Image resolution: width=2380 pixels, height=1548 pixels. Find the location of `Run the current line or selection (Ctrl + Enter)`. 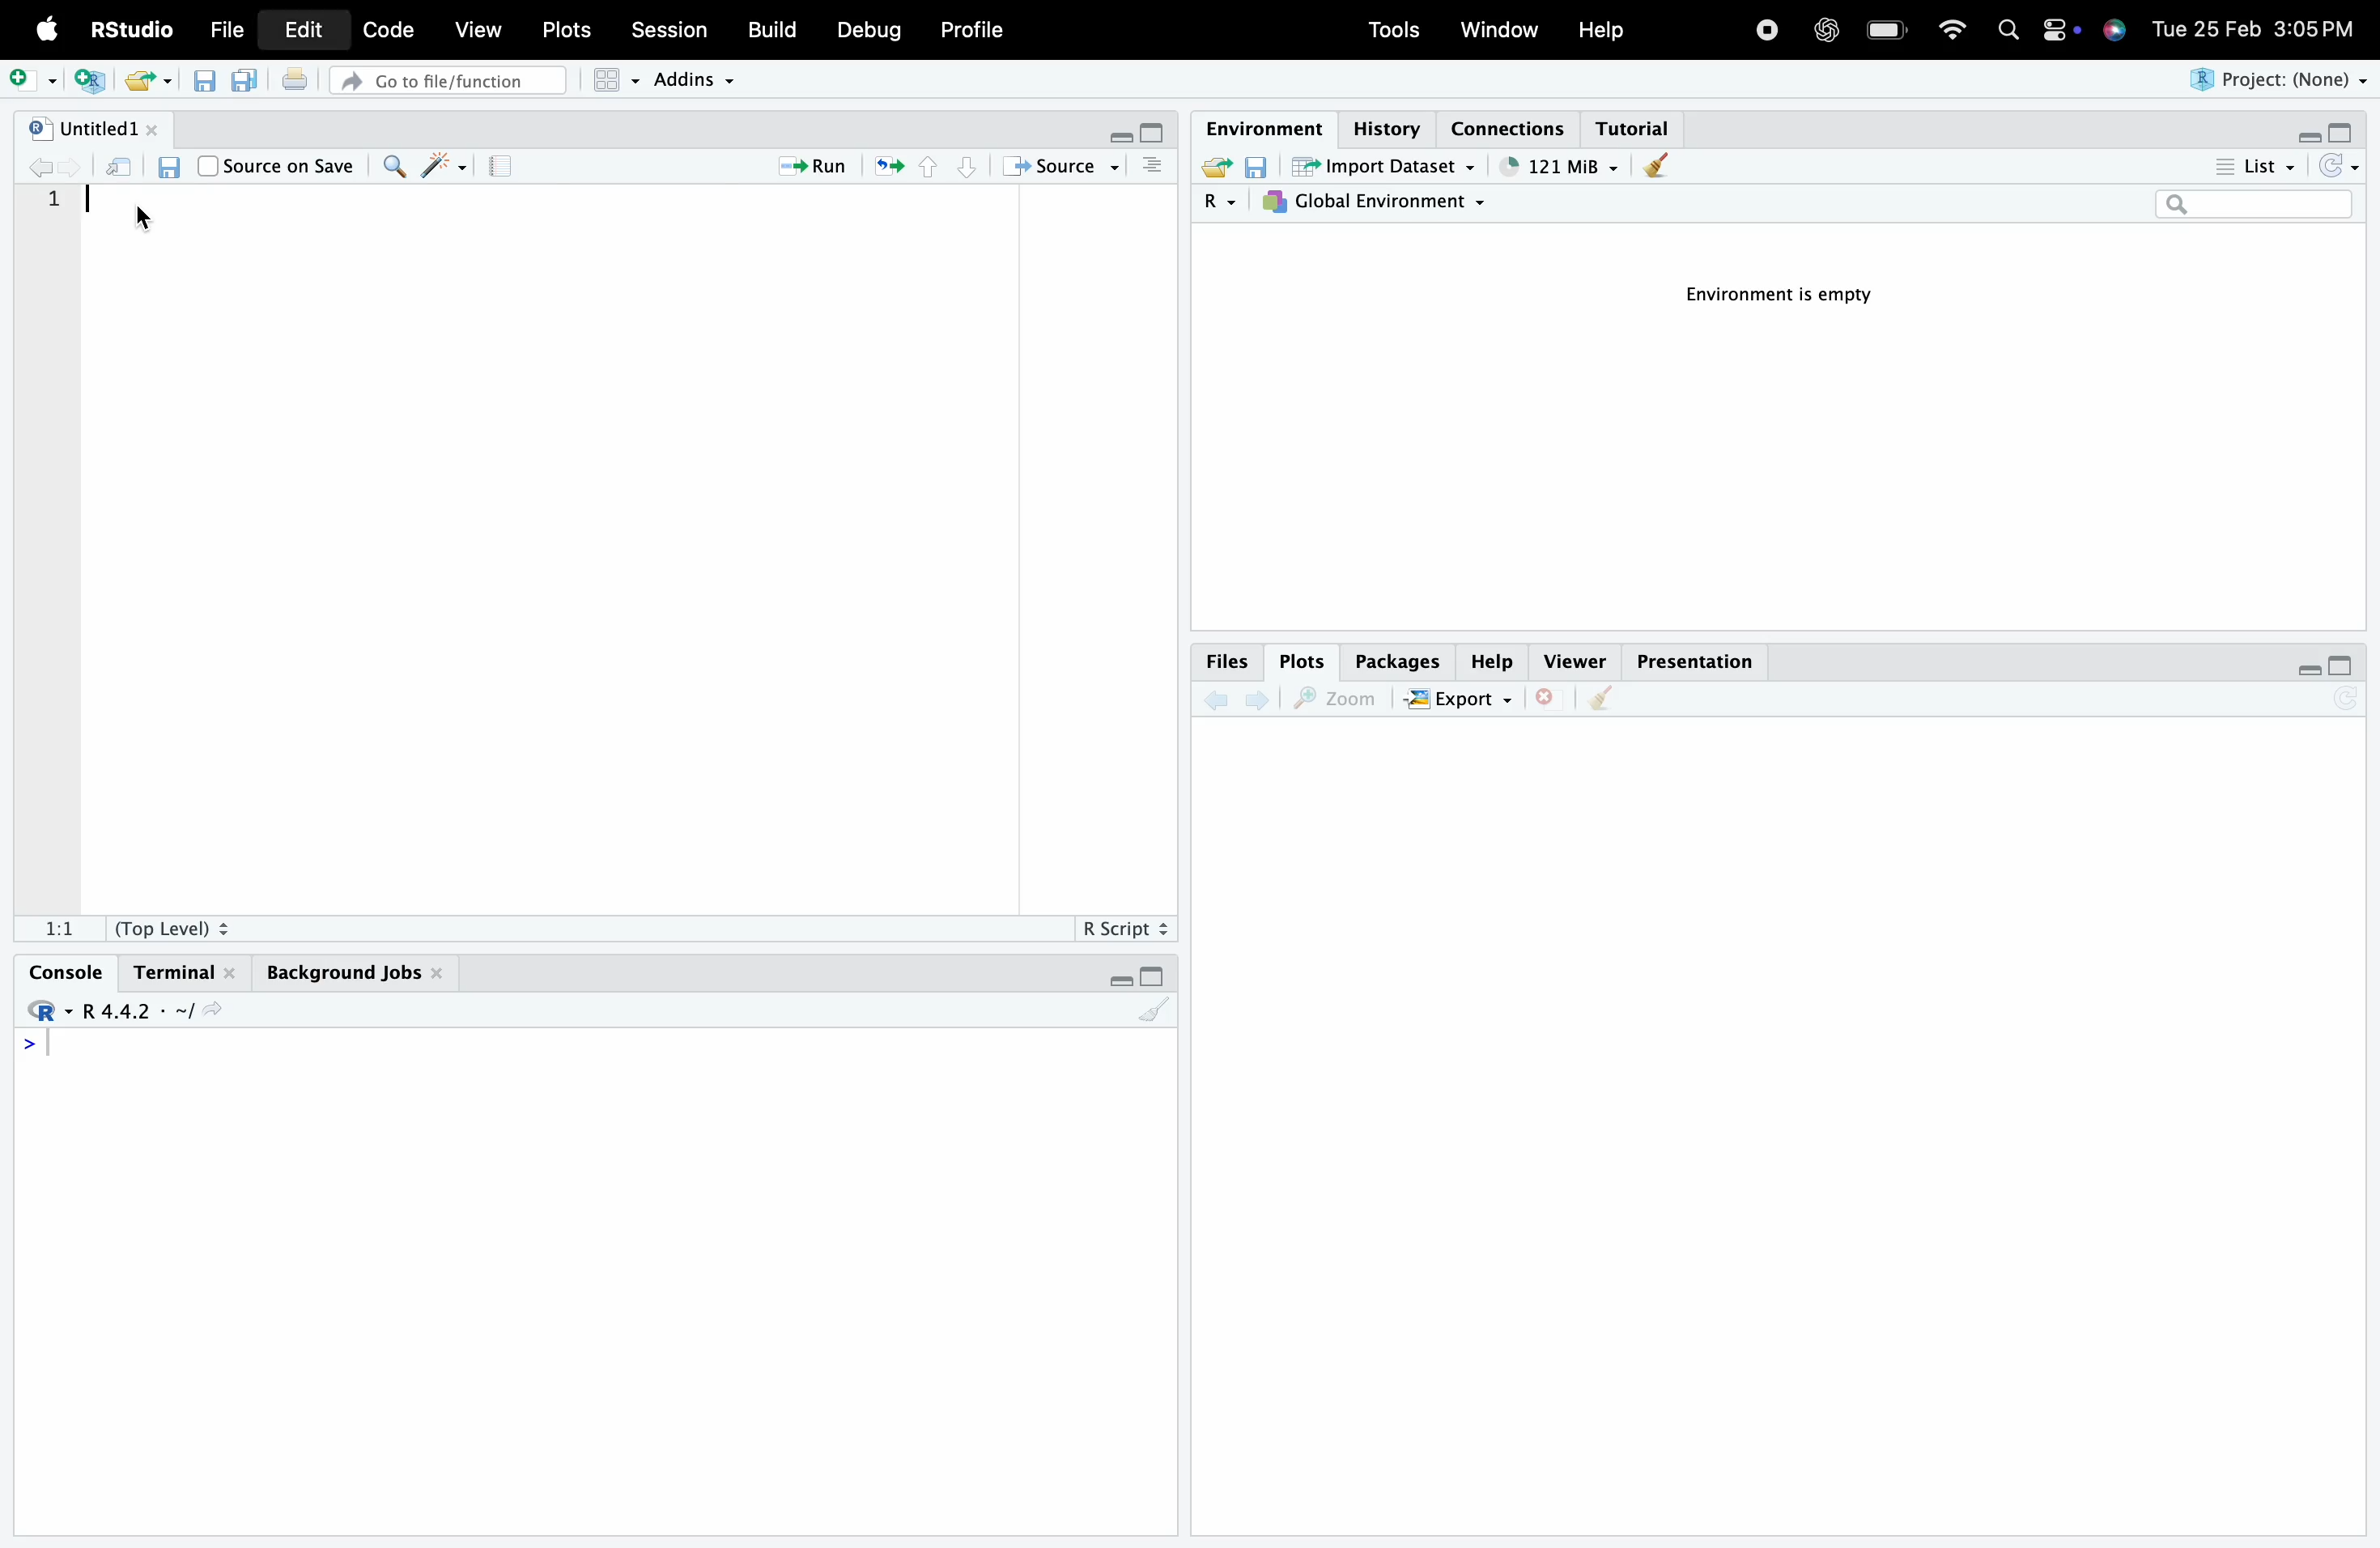

Run the current line or selection (Ctrl + Enter) is located at coordinates (805, 167).